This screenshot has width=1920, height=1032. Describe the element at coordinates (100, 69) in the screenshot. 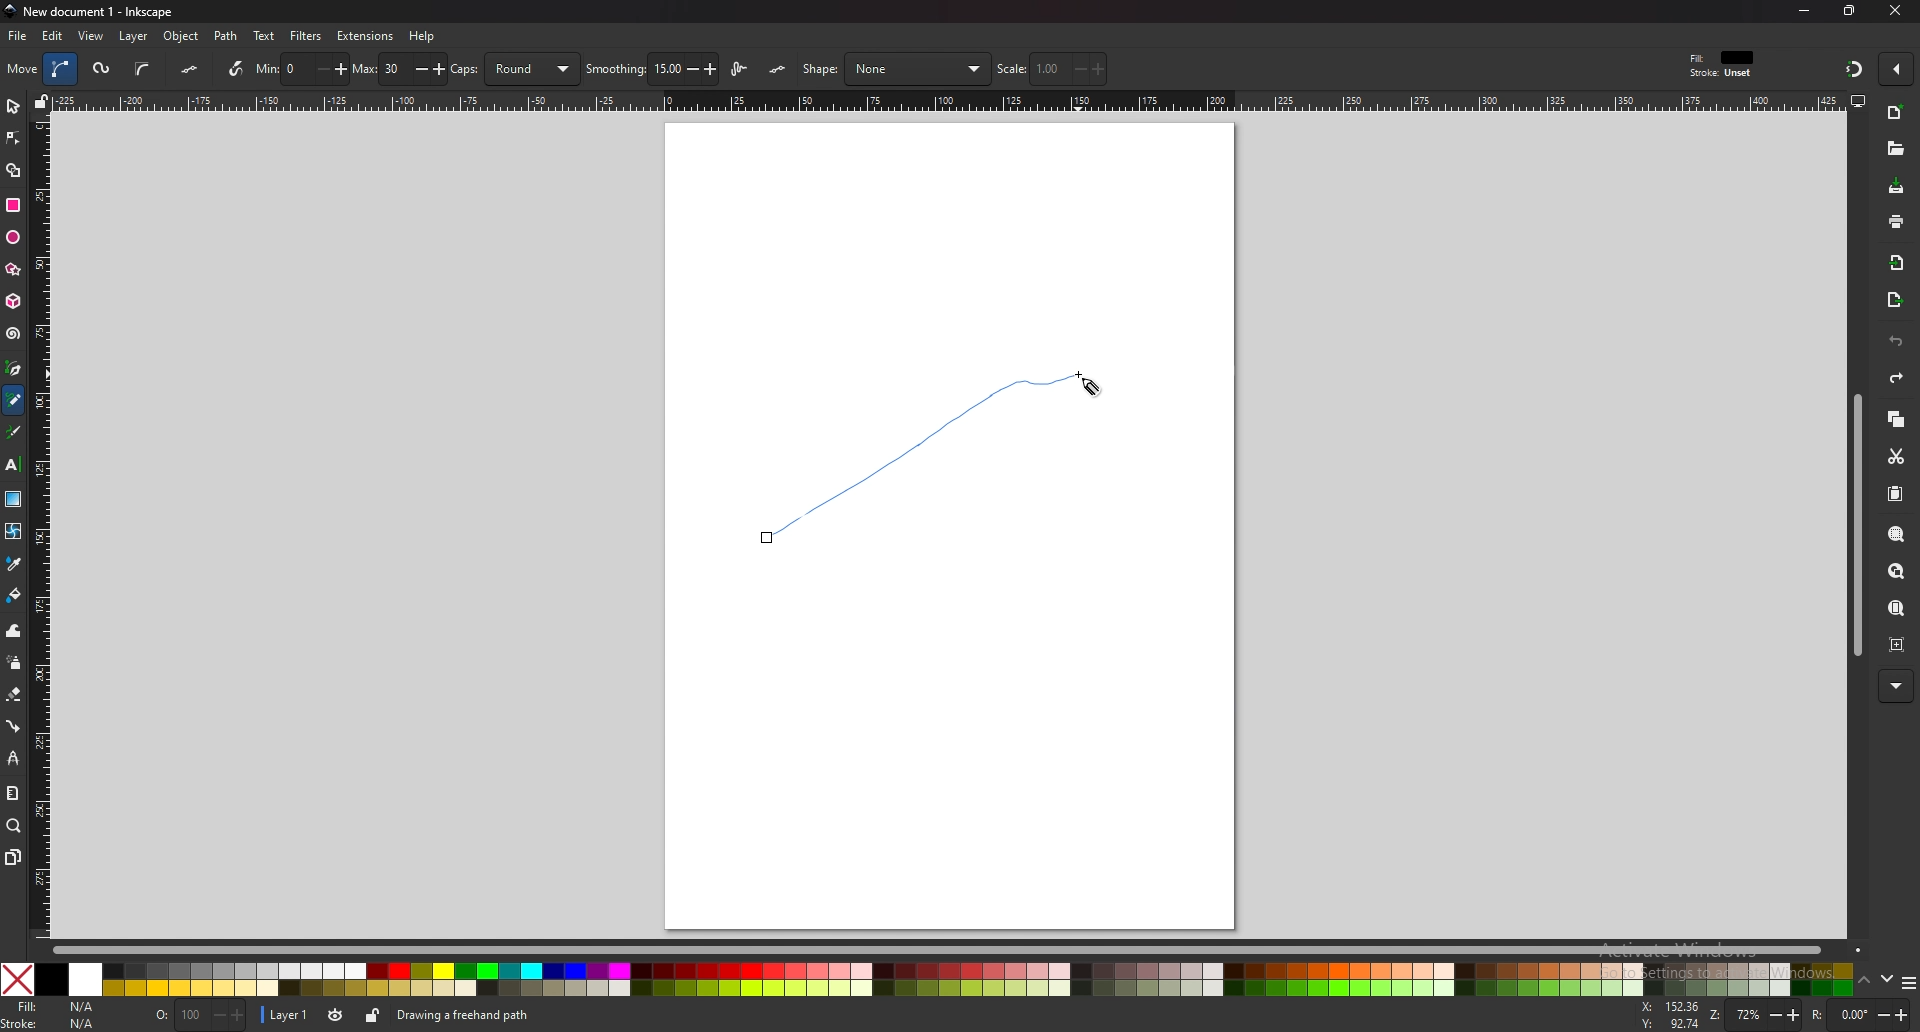

I see `spiro path` at that location.